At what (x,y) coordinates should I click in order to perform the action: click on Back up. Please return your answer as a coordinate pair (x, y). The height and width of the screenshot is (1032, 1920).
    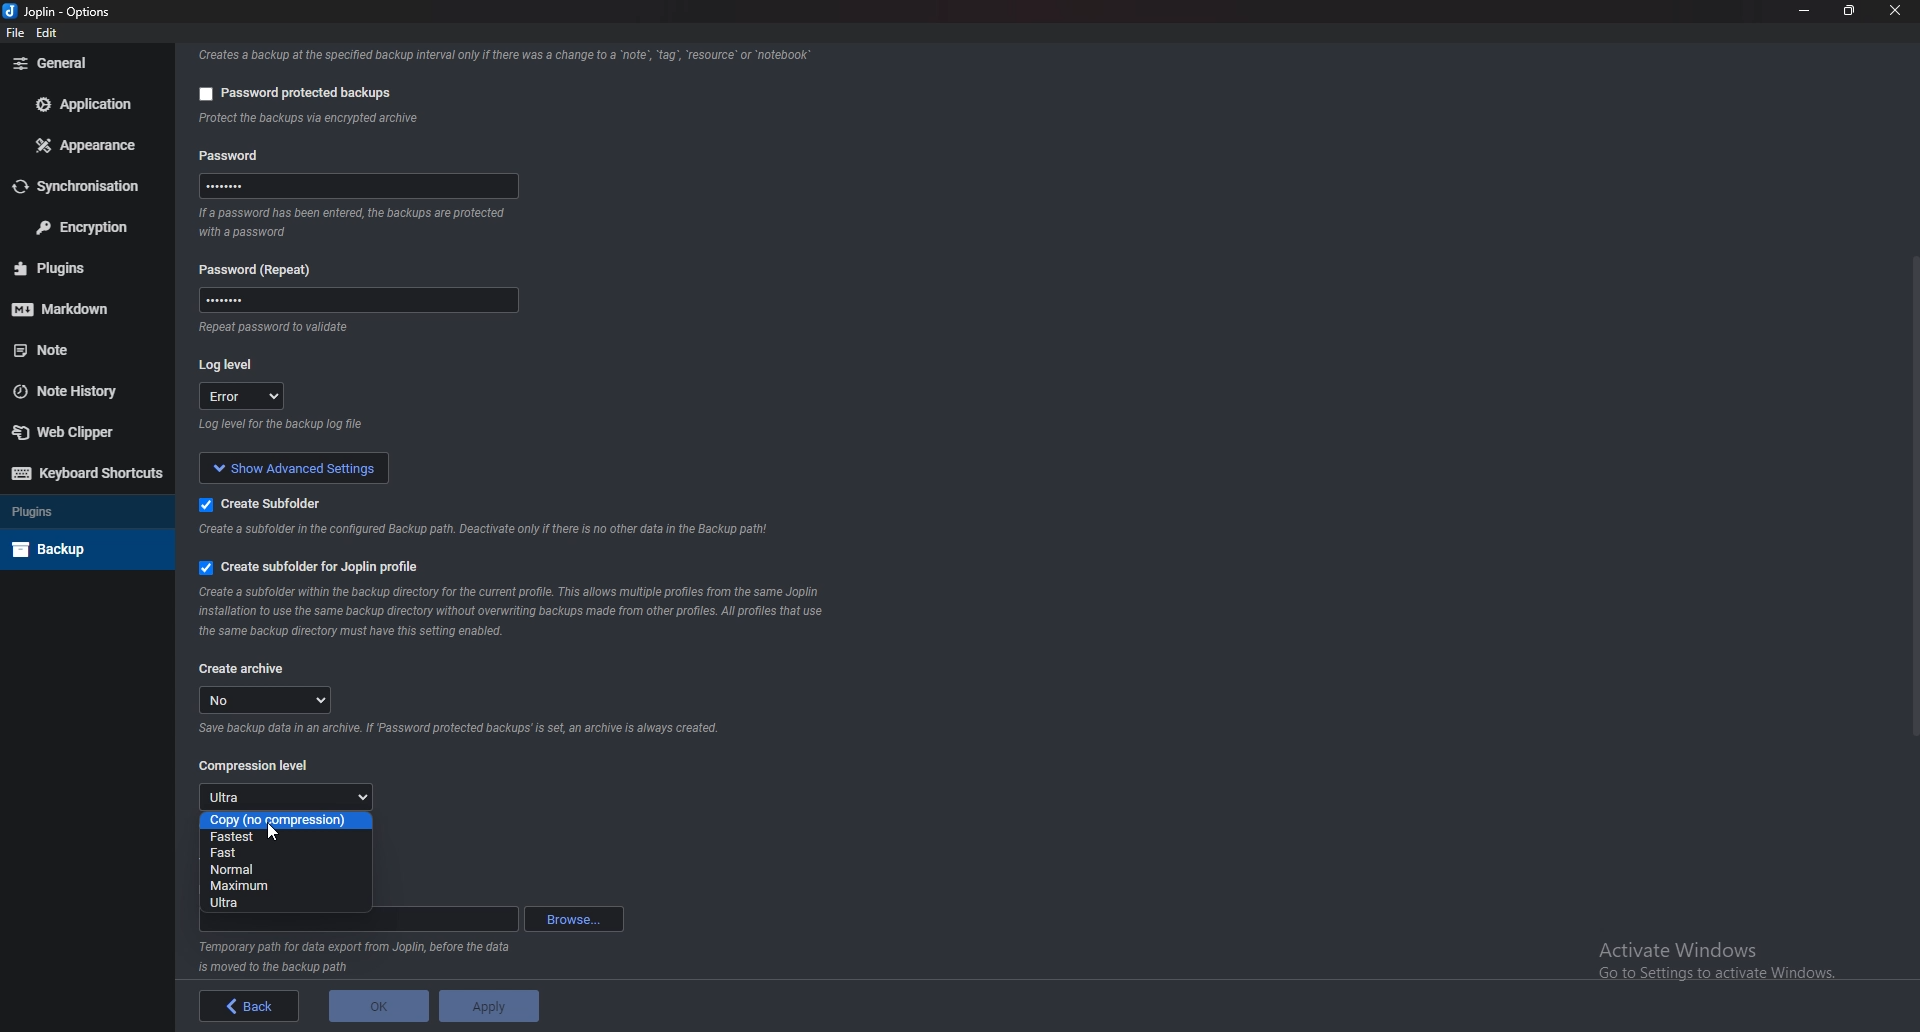
    Looking at the image, I should click on (83, 547).